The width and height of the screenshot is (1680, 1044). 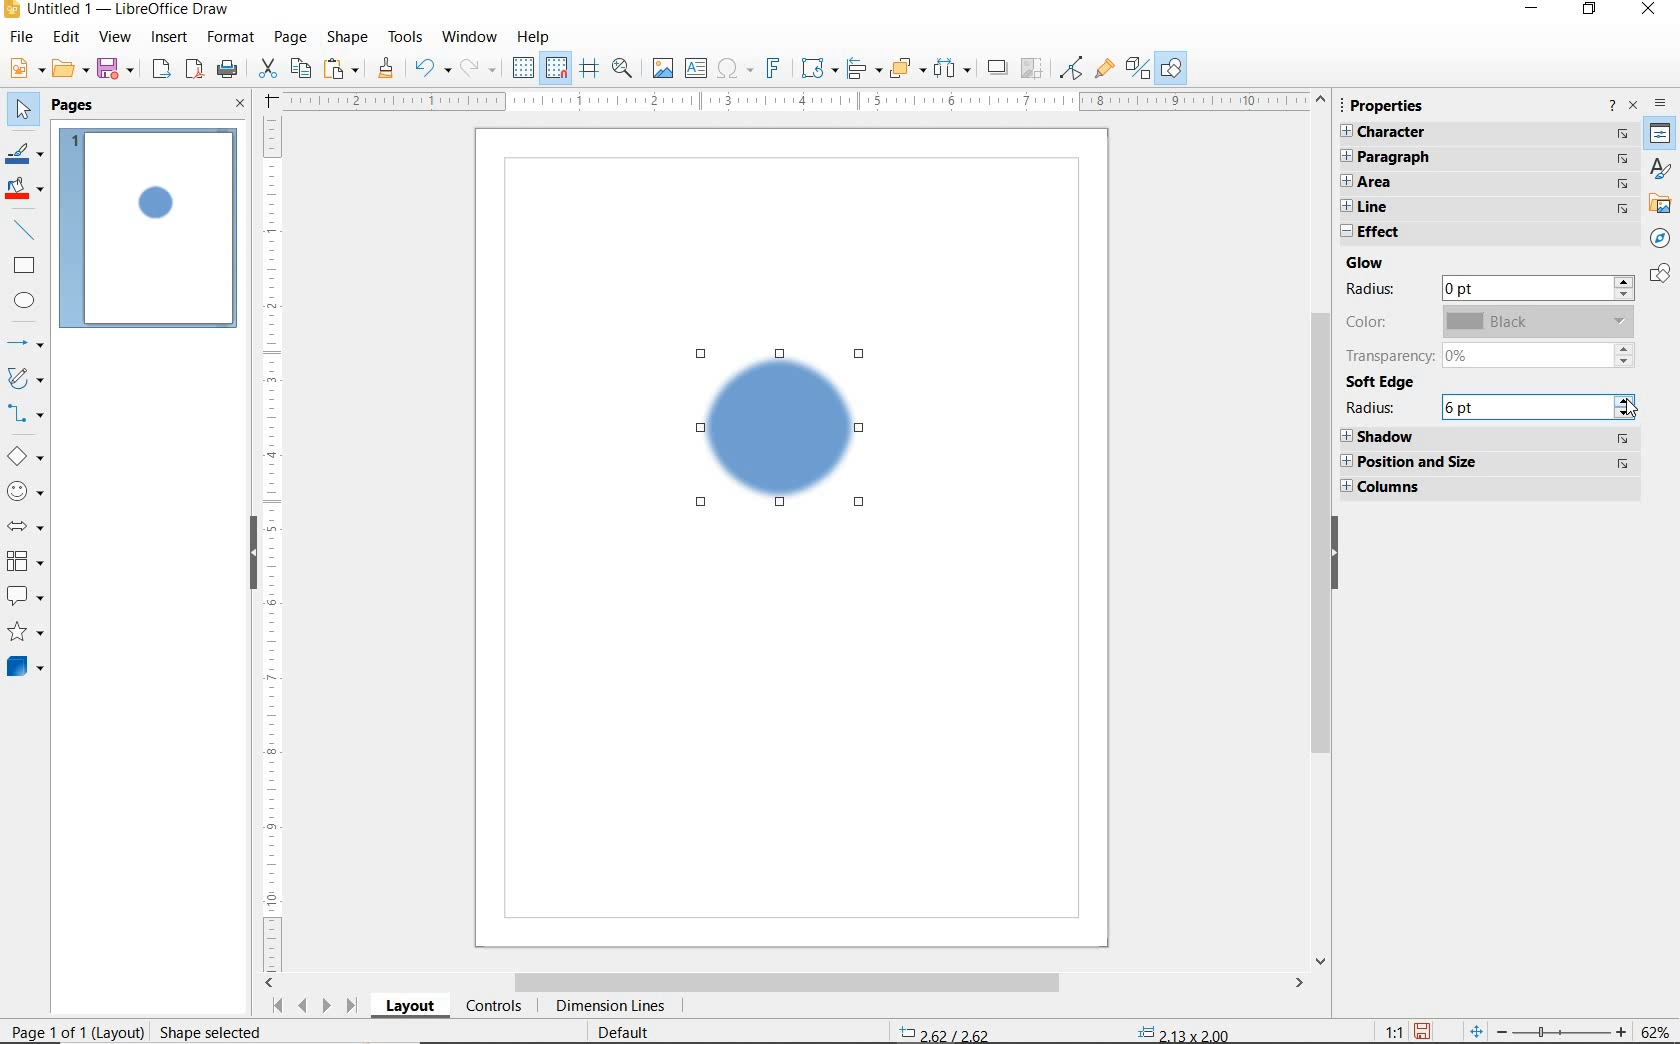 I want to click on CURVES AND POLYGONS, so click(x=28, y=378).